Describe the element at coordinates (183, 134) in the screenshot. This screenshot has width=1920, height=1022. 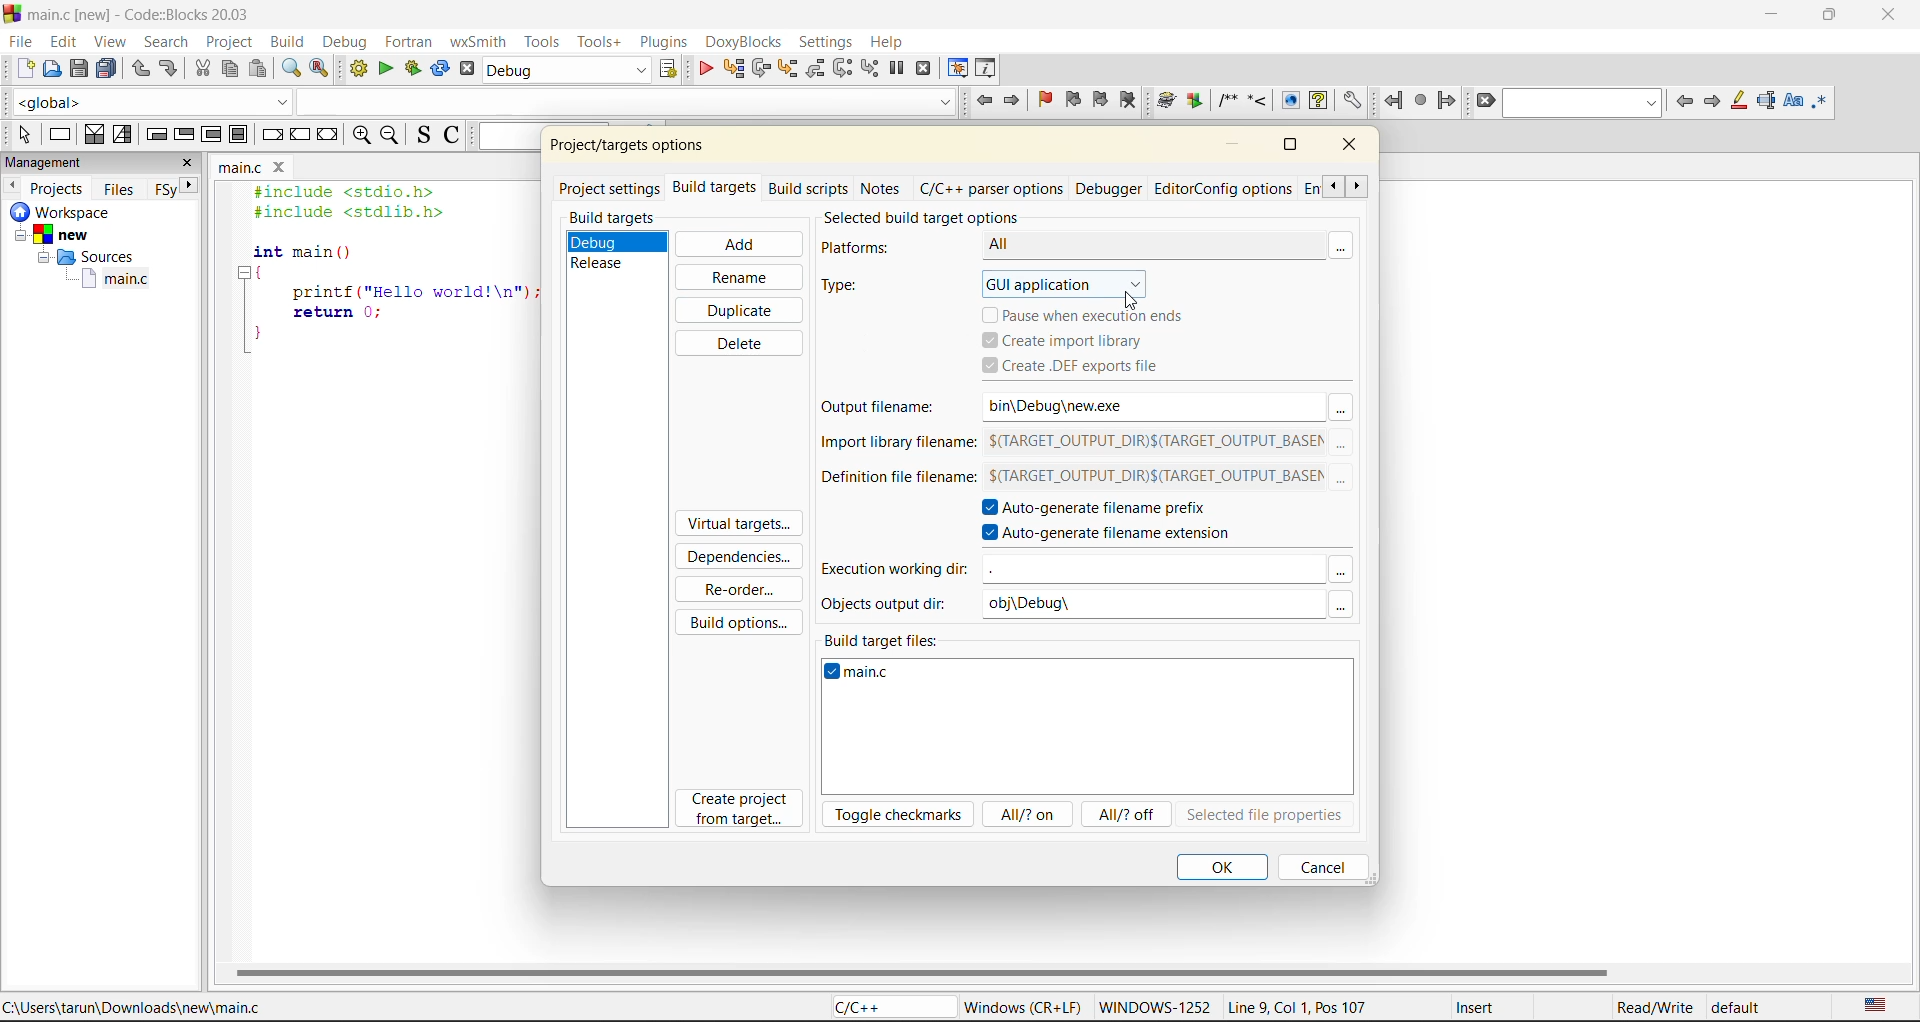
I see `exit condition loop` at that location.